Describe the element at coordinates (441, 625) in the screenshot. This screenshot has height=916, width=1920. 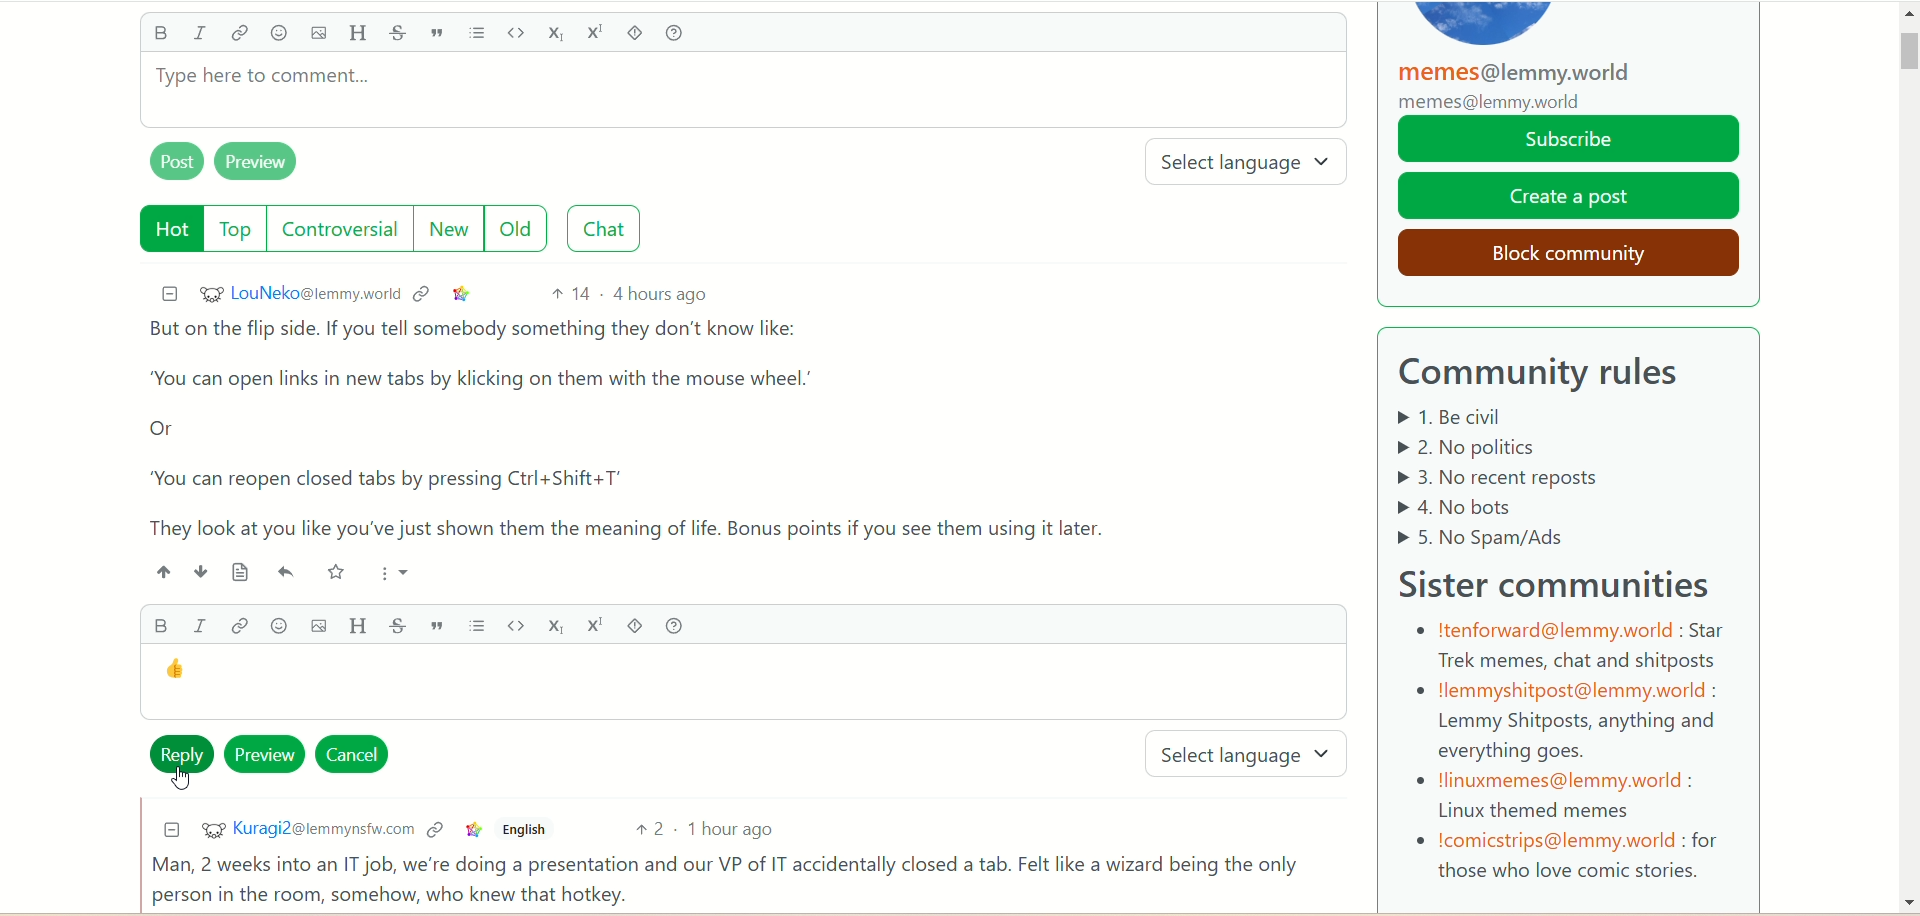
I see `quote` at that location.